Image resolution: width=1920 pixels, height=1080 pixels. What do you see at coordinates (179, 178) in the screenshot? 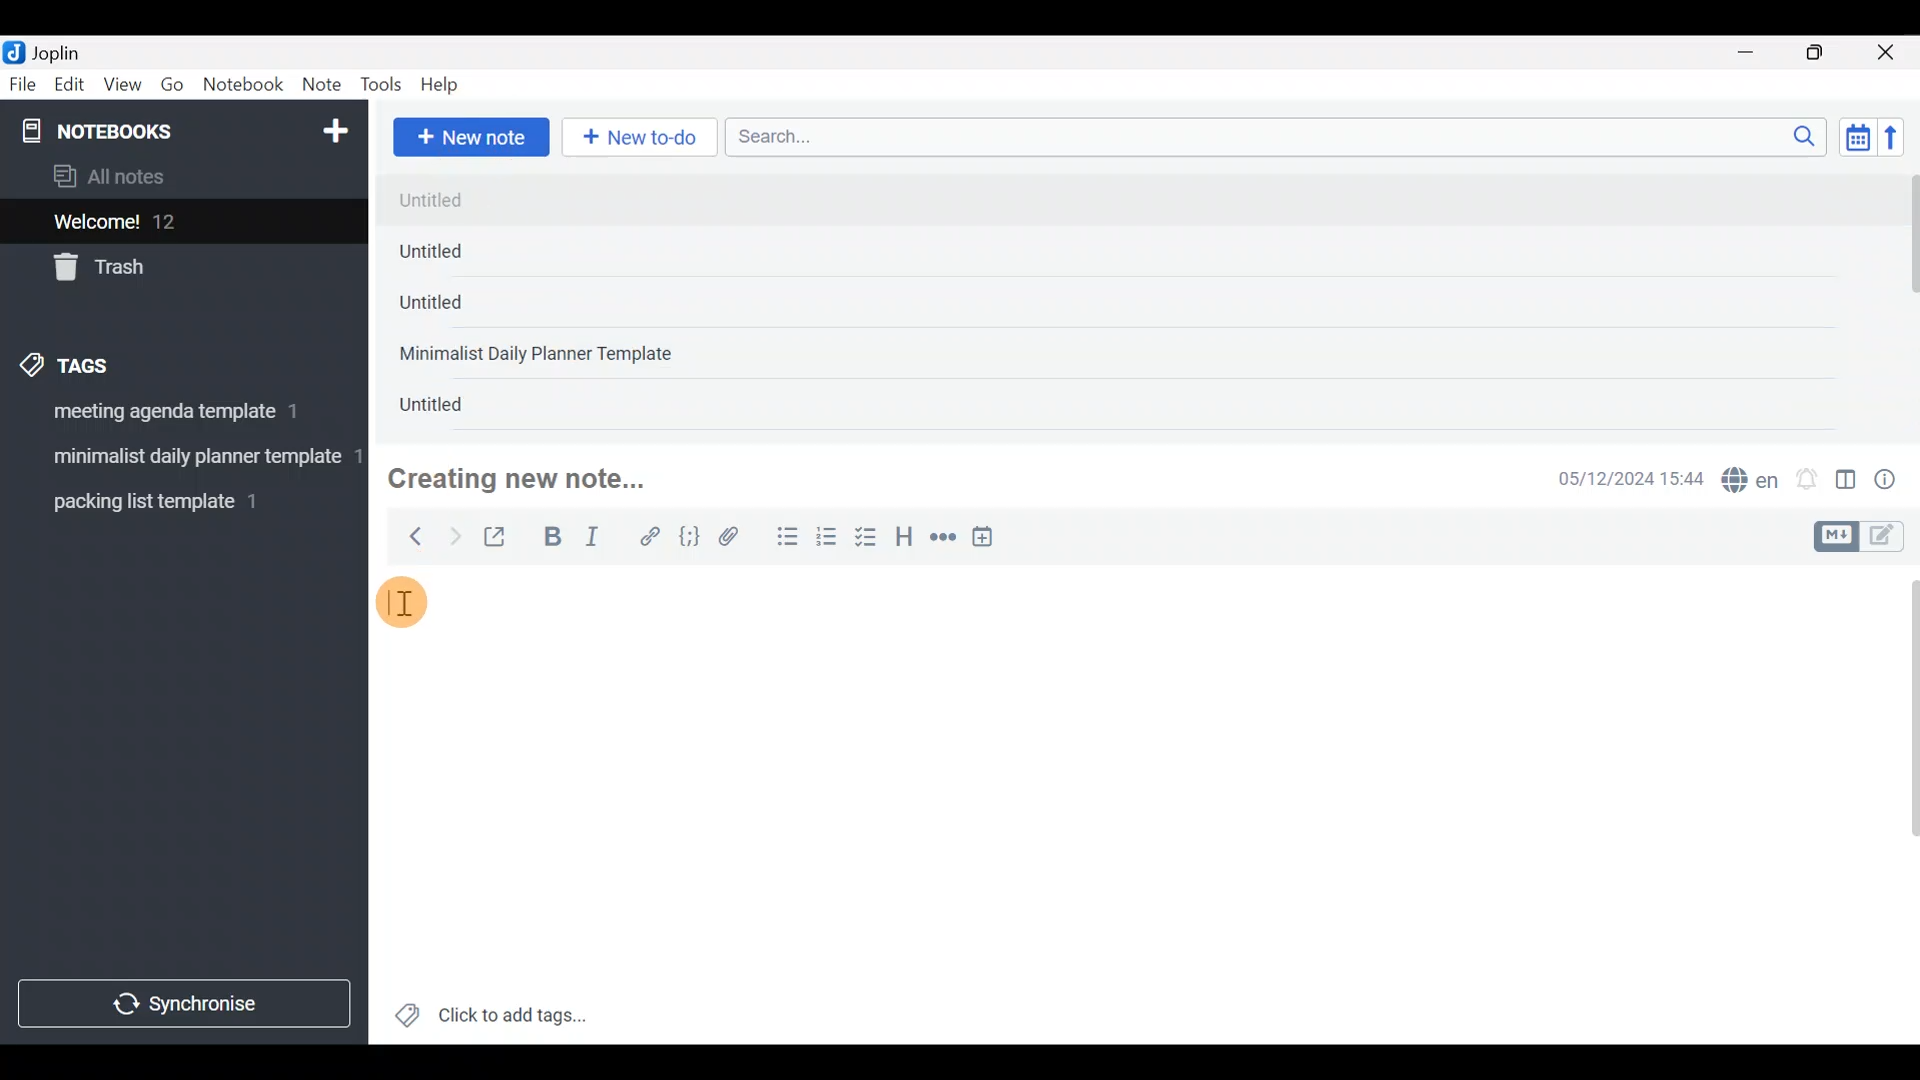
I see `All notes` at bounding box center [179, 178].